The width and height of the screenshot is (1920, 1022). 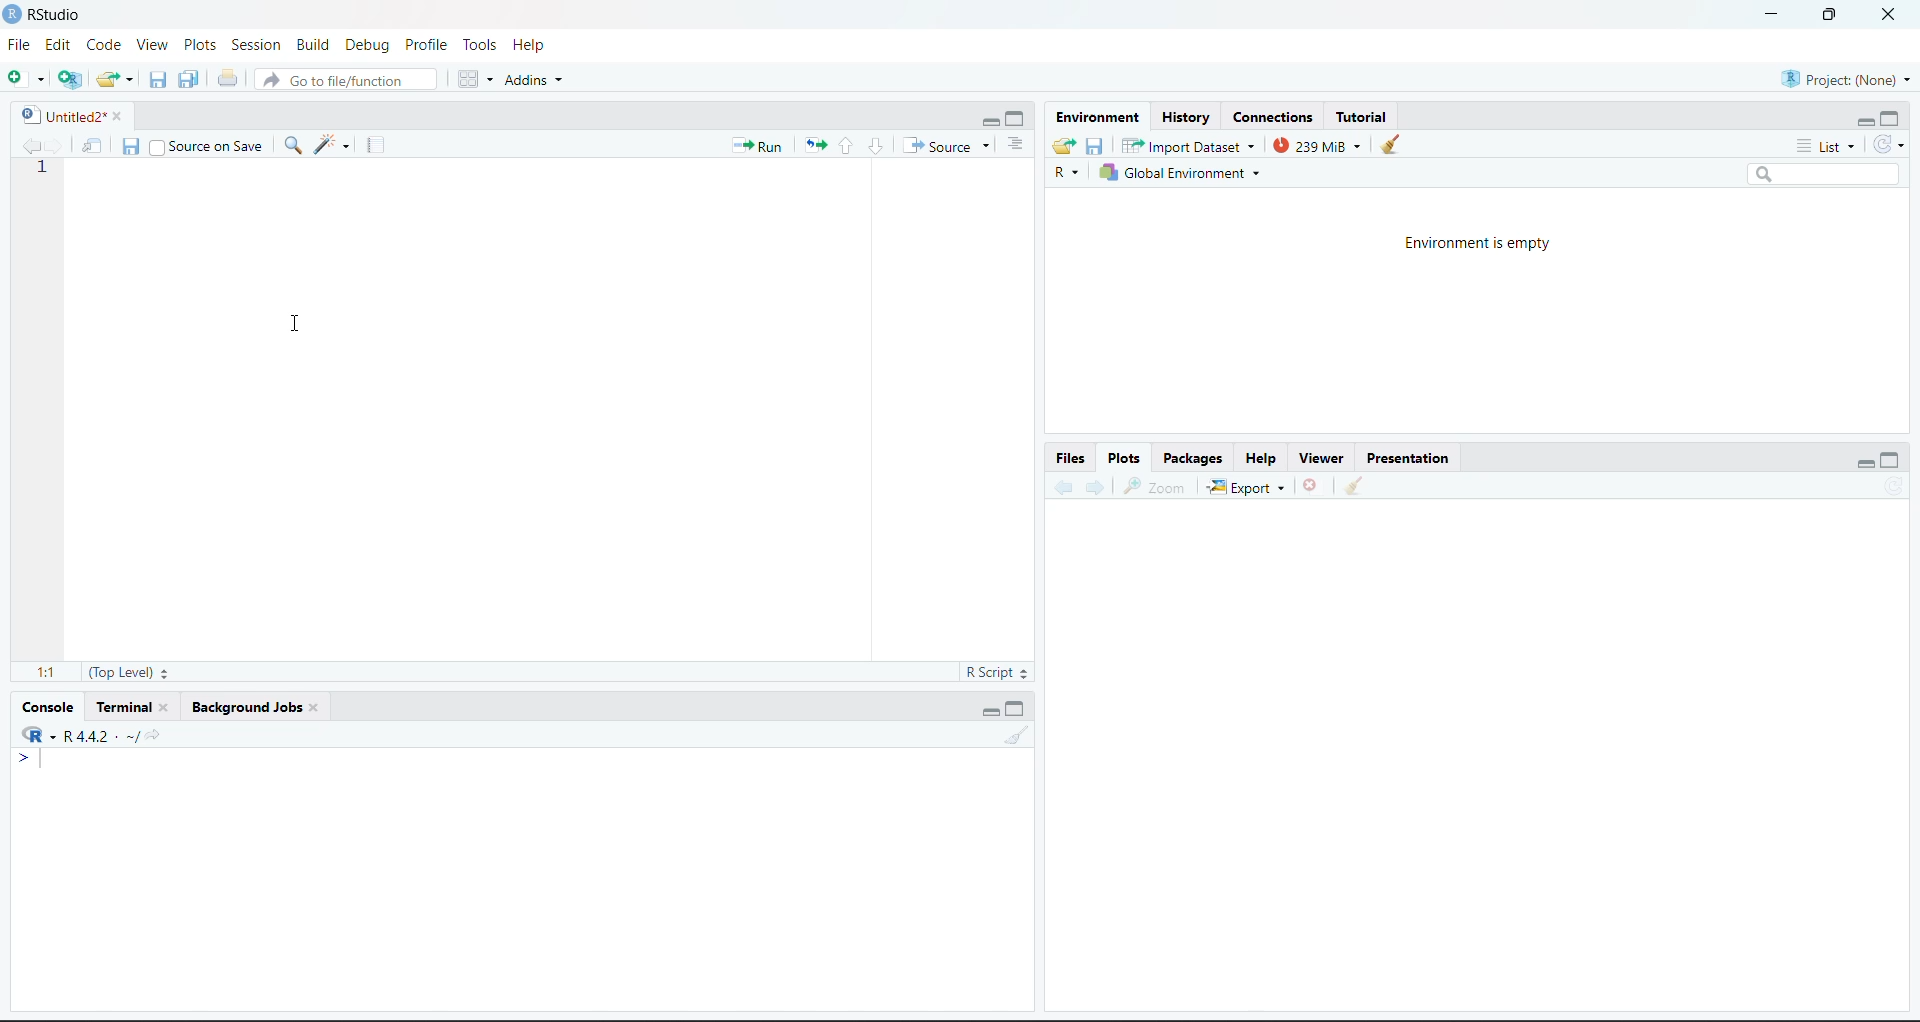 What do you see at coordinates (849, 145) in the screenshot?
I see `Go to previous section/chunk (Ctrl + PgUp)` at bounding box center [849, 145].